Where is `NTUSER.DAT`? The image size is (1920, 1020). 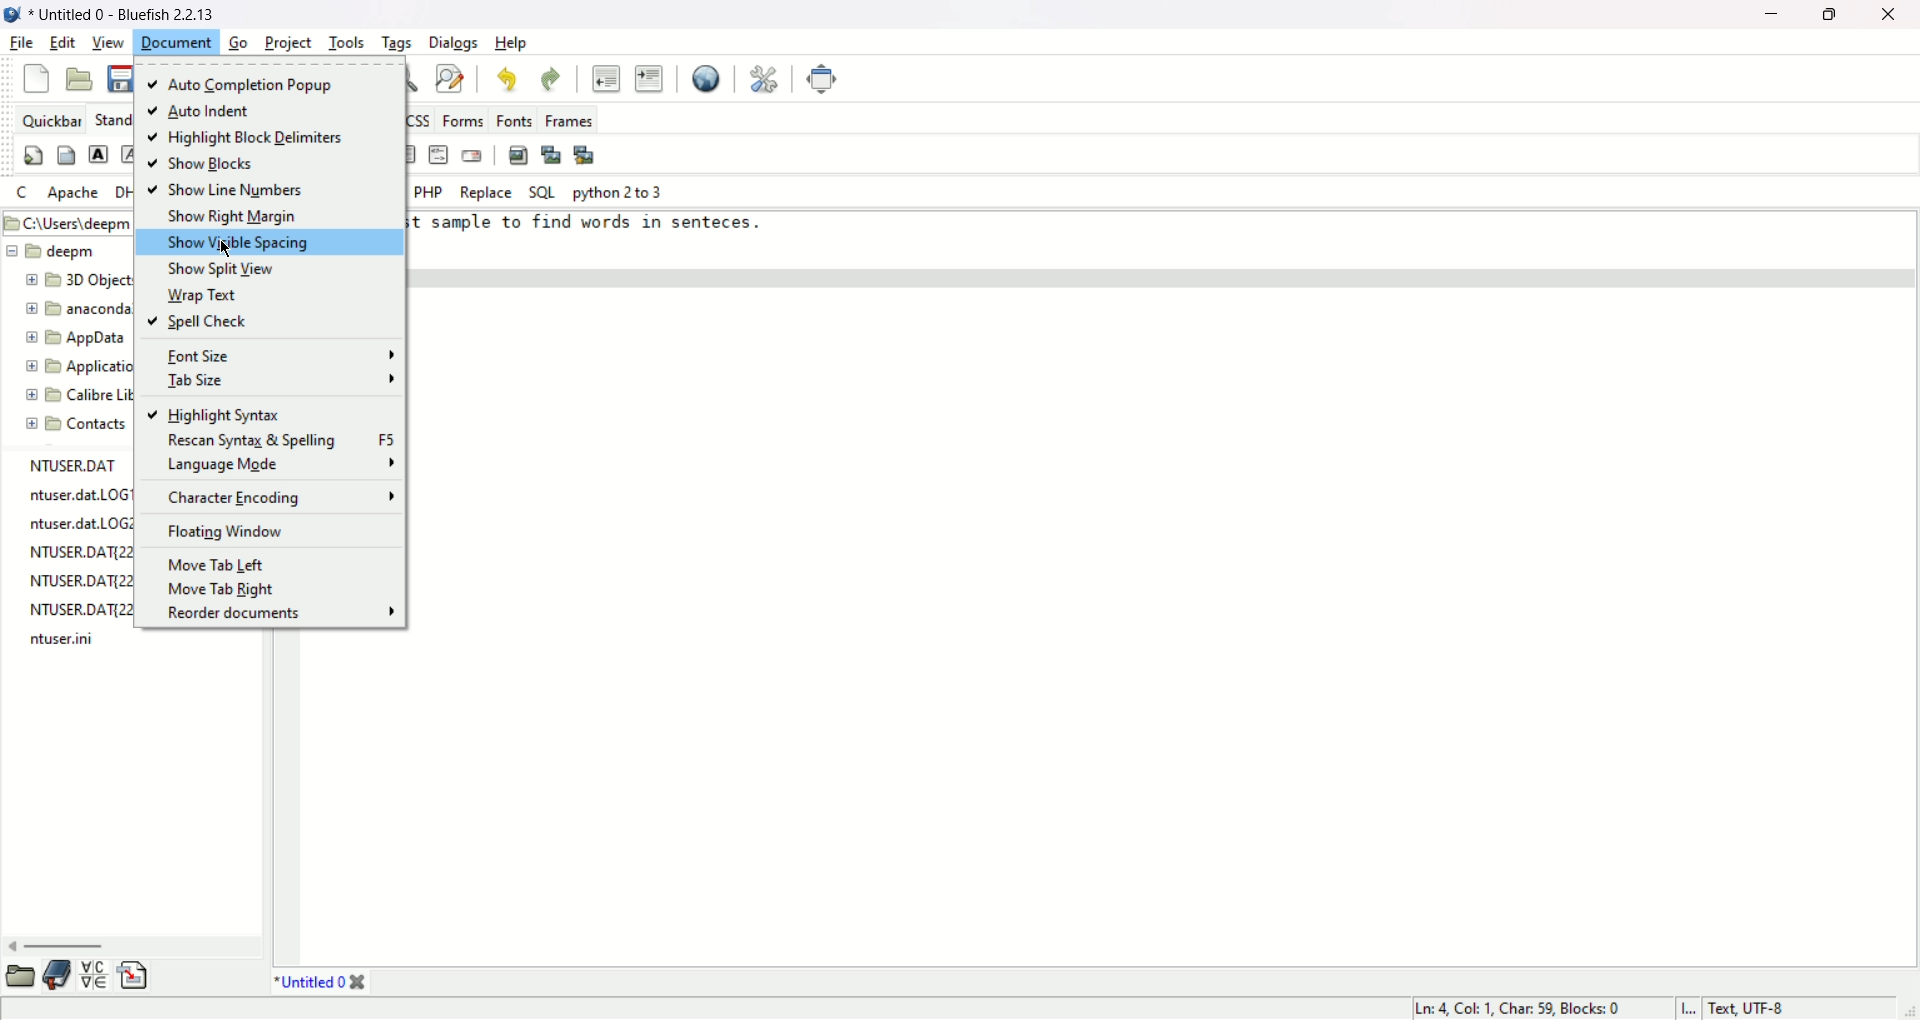
NTUSER.DAT is located at coordinates (78, 466).